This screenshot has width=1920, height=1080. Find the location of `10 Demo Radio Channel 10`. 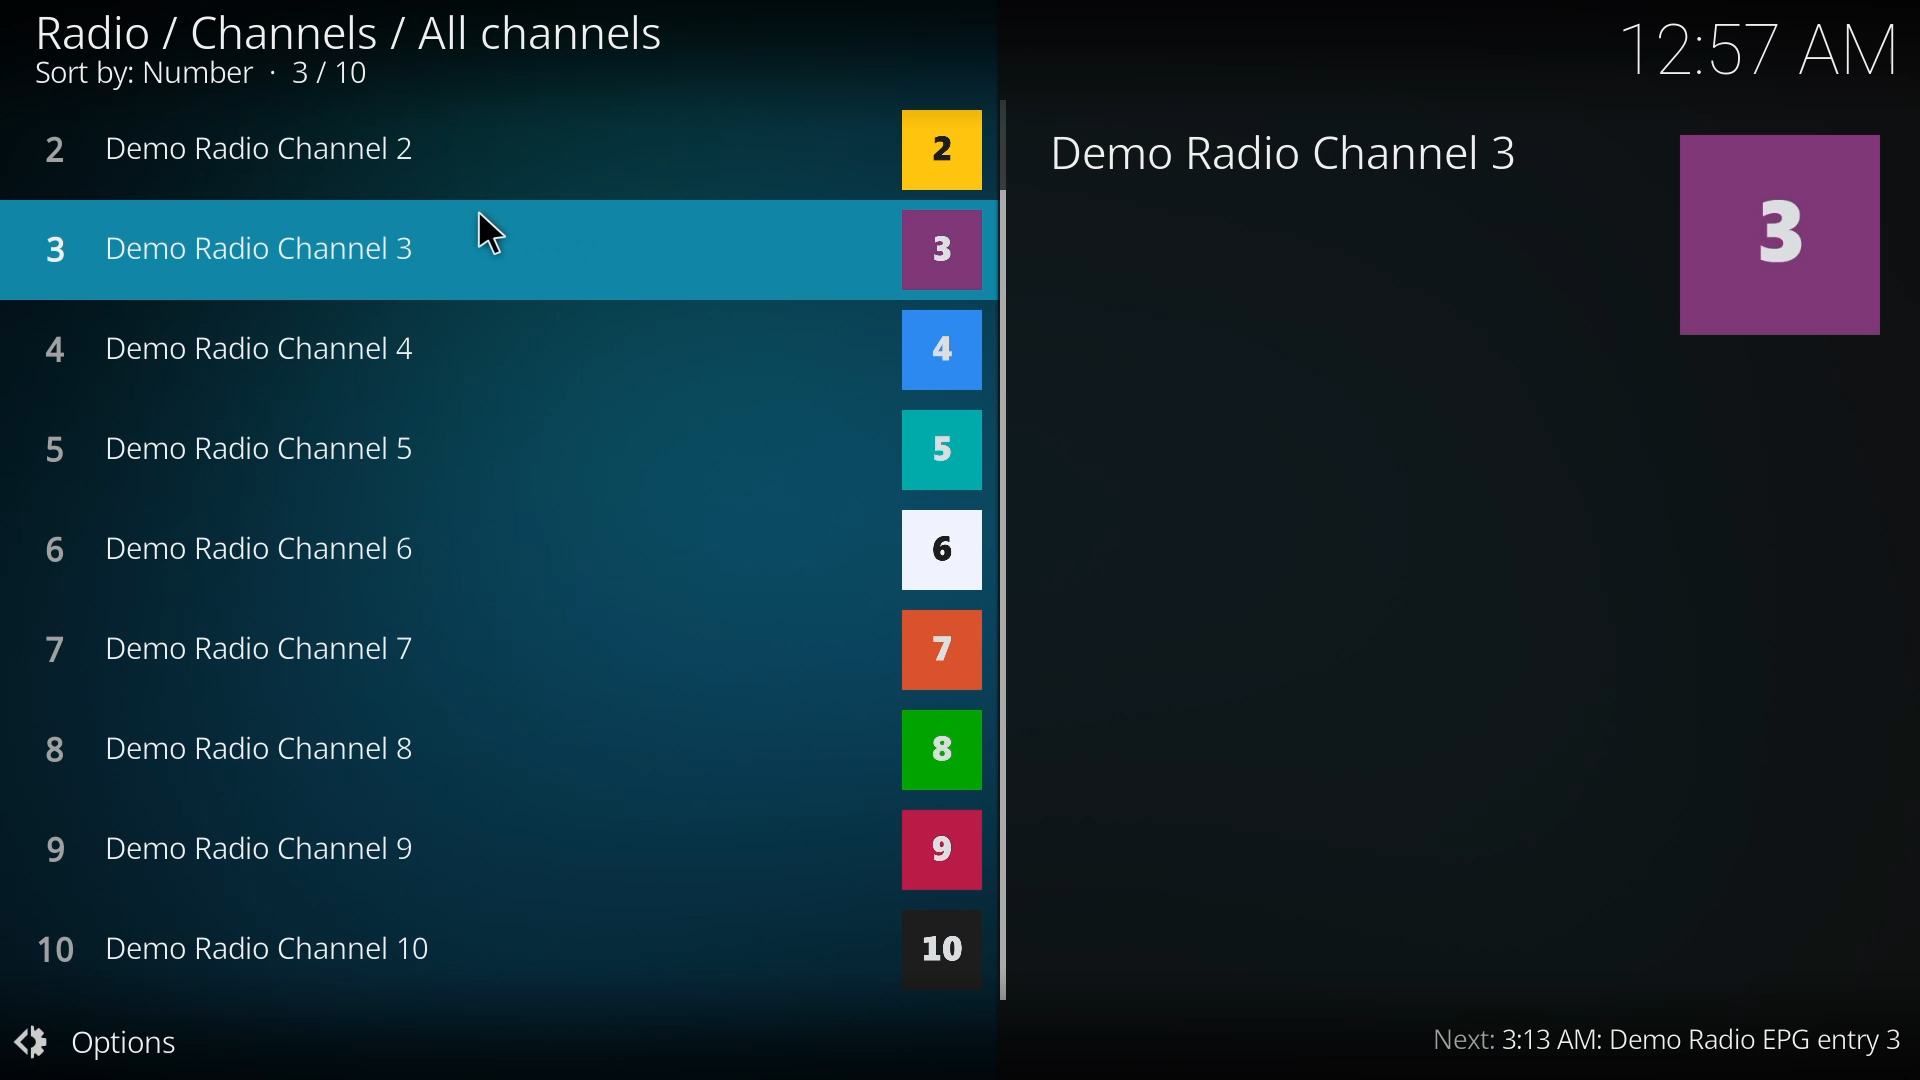

10 Demo Radio Channel 10 is located at coordinates (242, 950).